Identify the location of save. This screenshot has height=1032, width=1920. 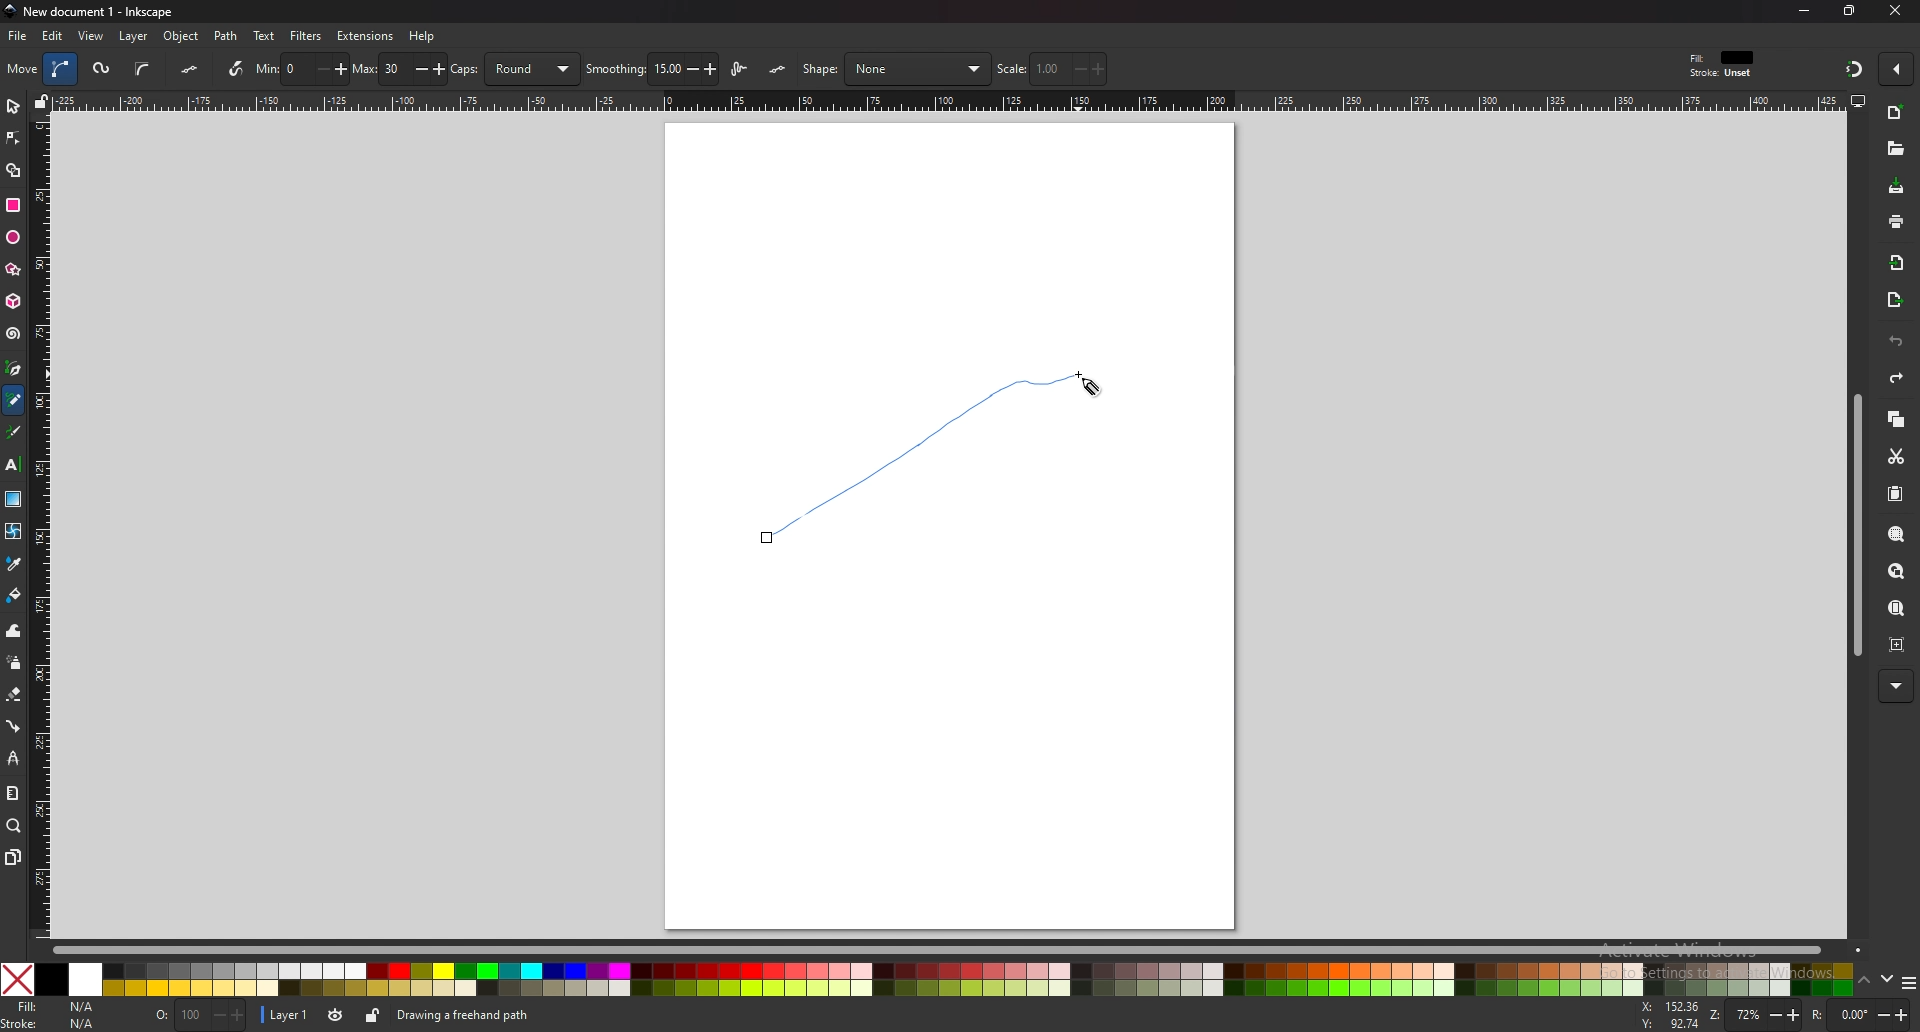
(1897, 188).